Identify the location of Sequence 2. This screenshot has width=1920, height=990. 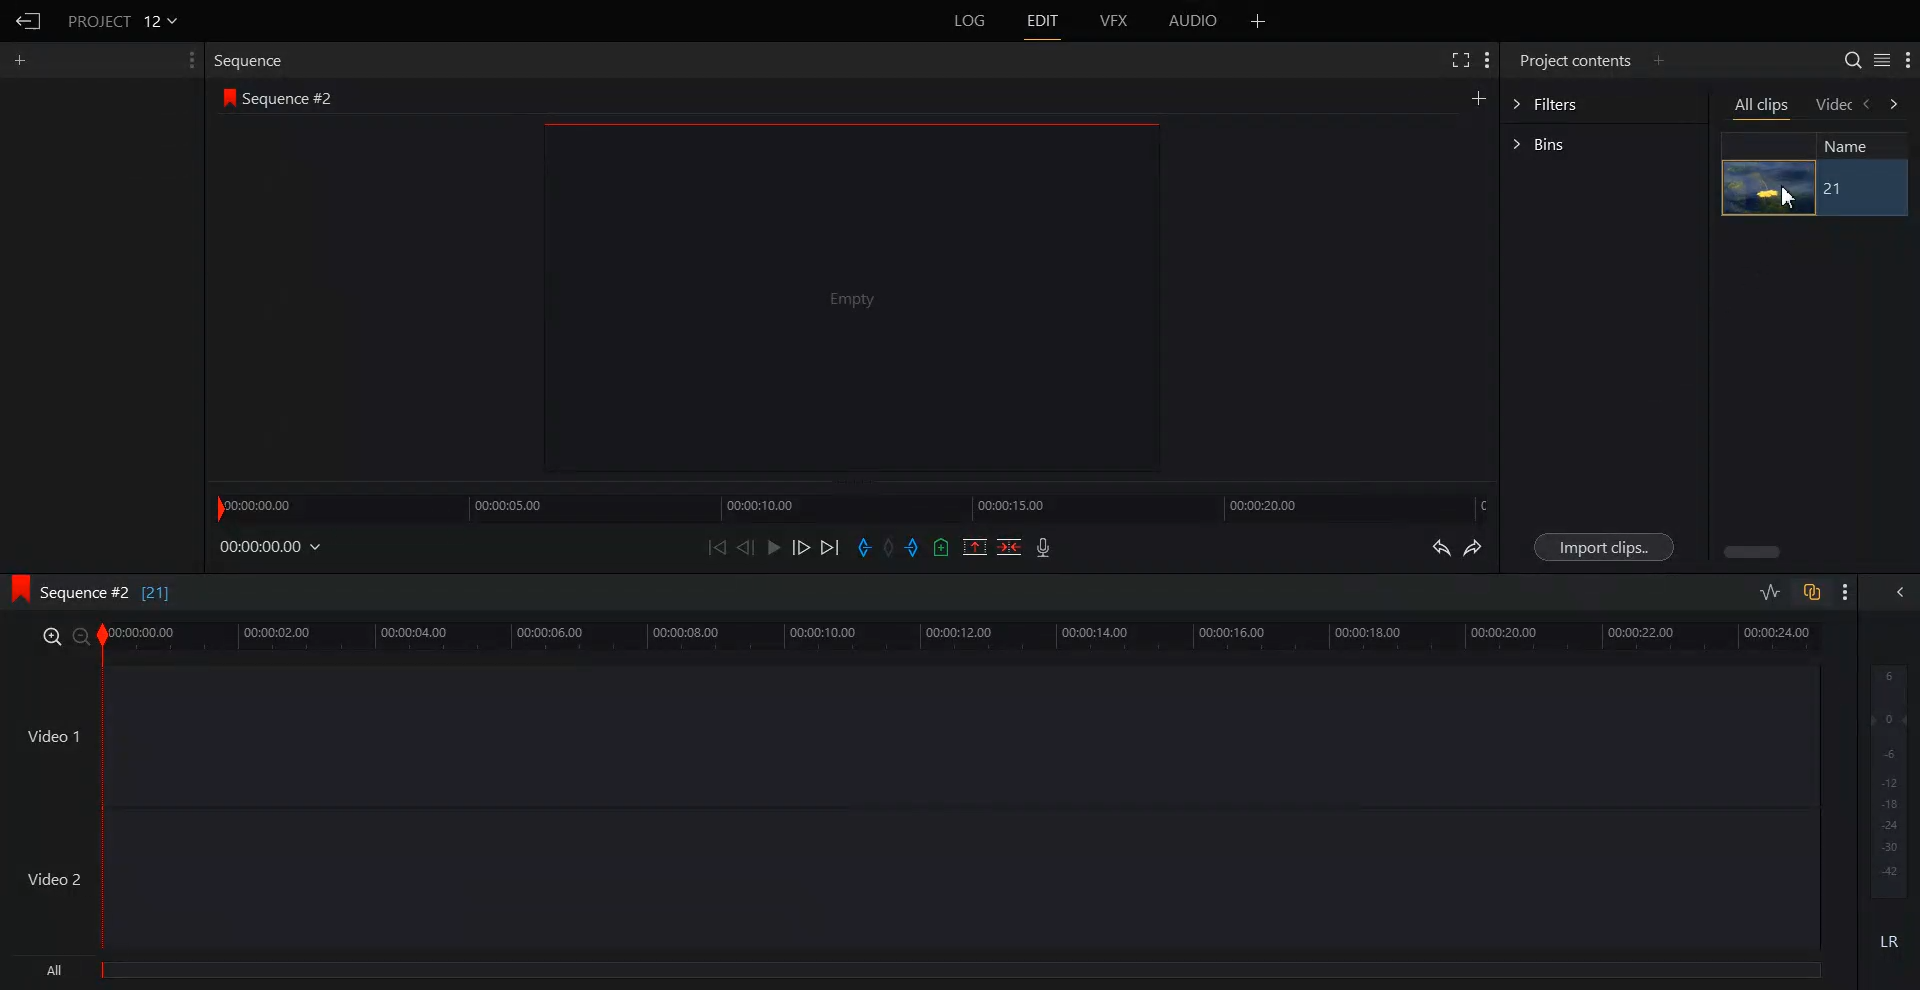
(289, 99).